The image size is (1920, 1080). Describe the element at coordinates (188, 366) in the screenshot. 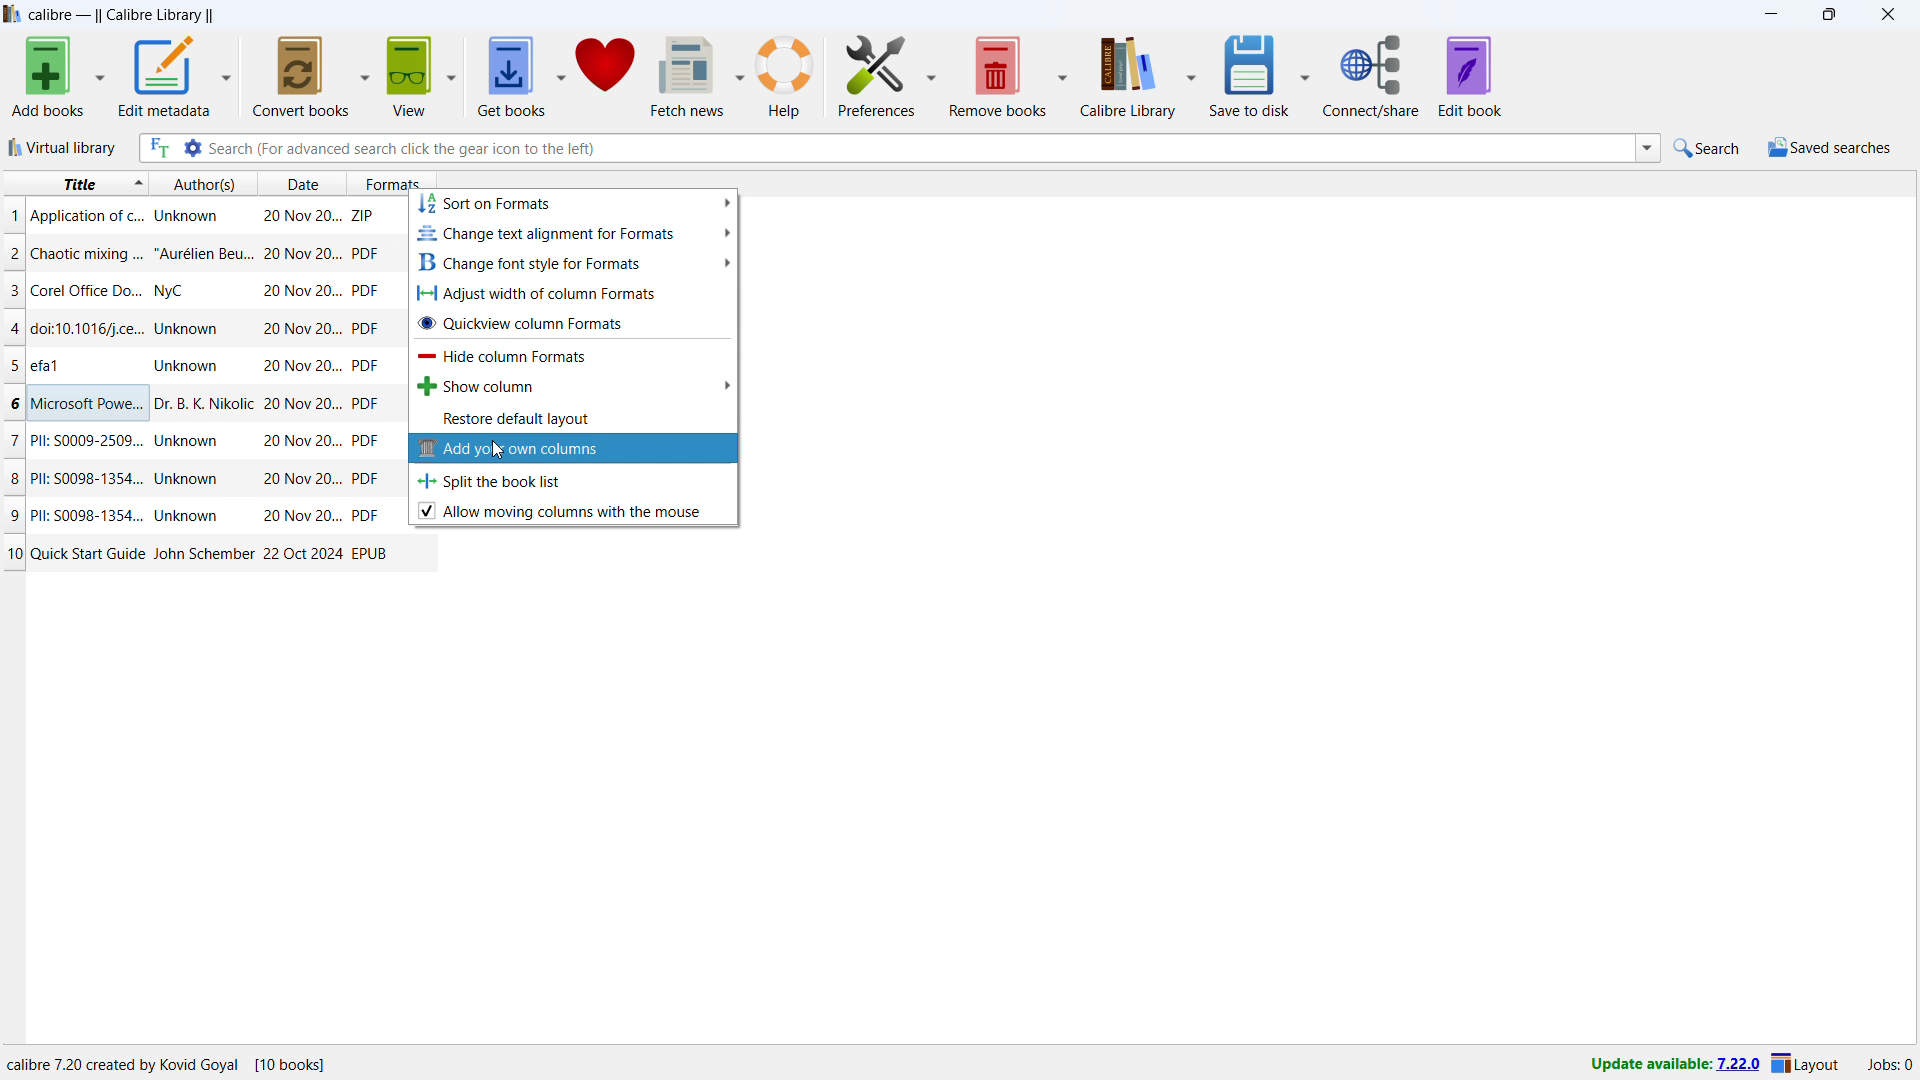

I see `author` at that location.